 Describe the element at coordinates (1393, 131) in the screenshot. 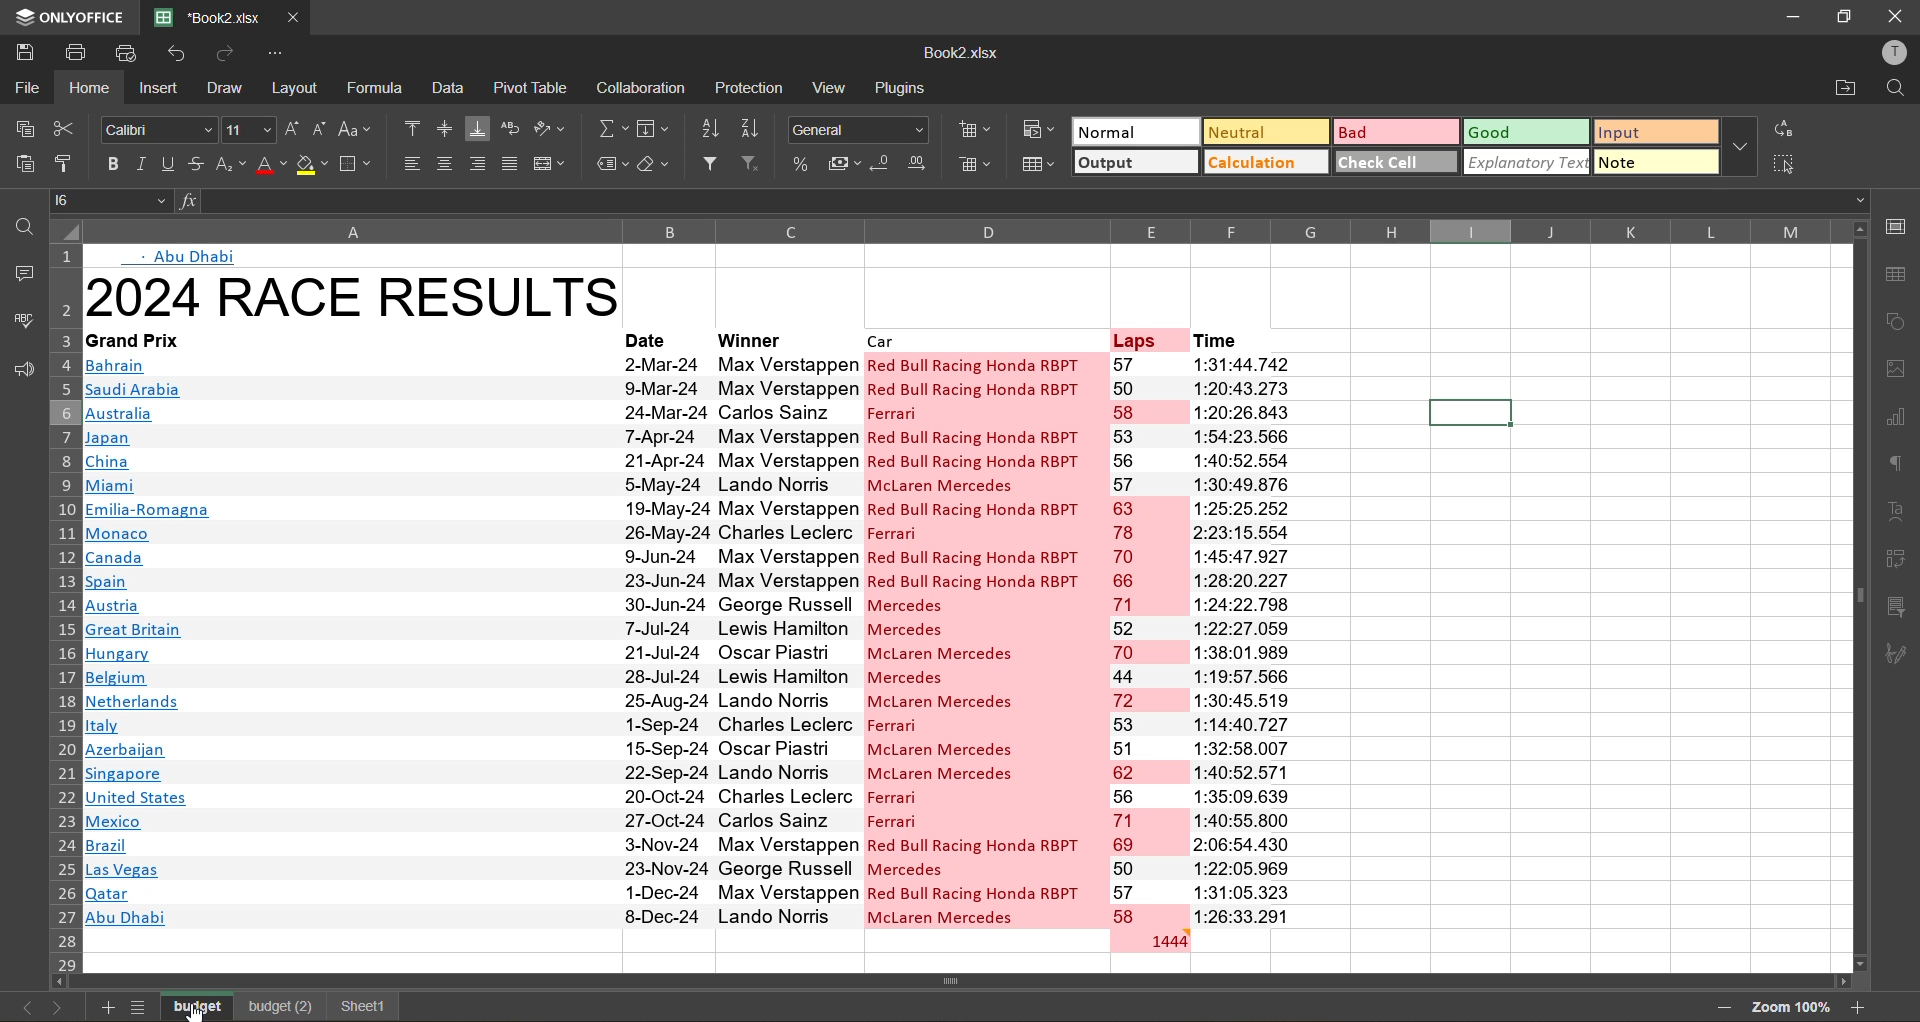

I see `bad` at that location.